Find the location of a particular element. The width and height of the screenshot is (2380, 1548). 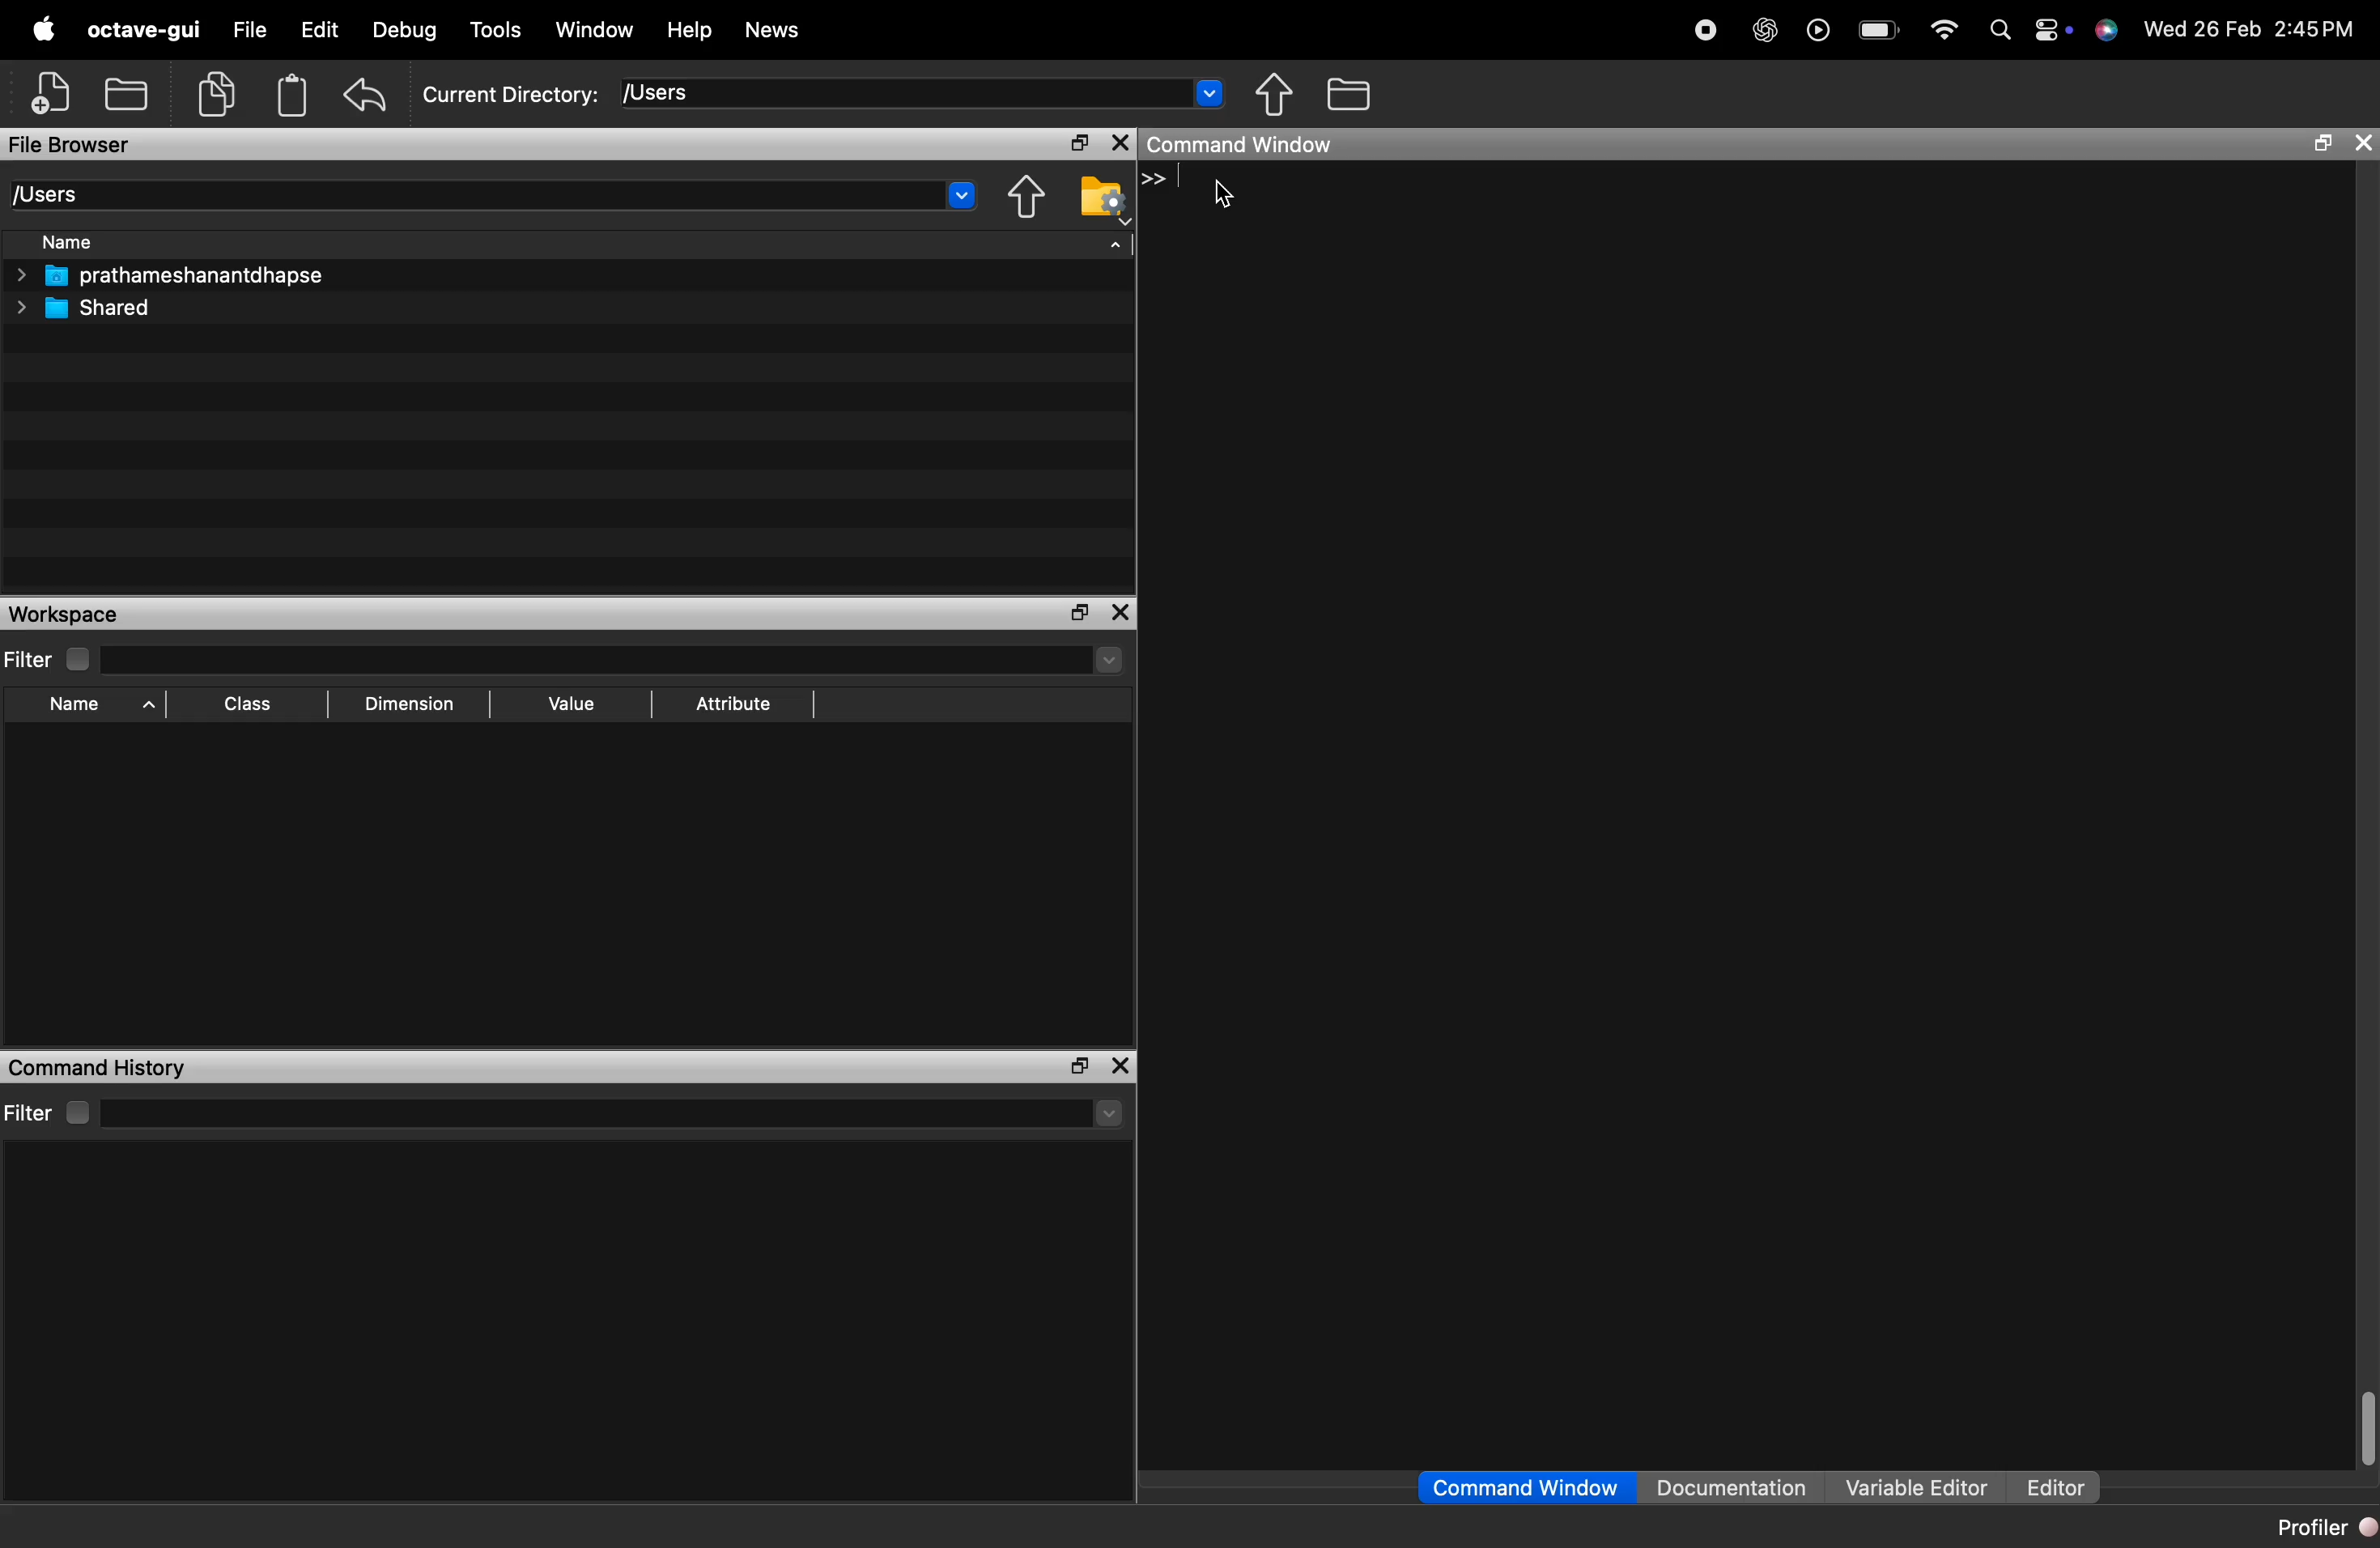

Name is located at coordinates (76, 707).